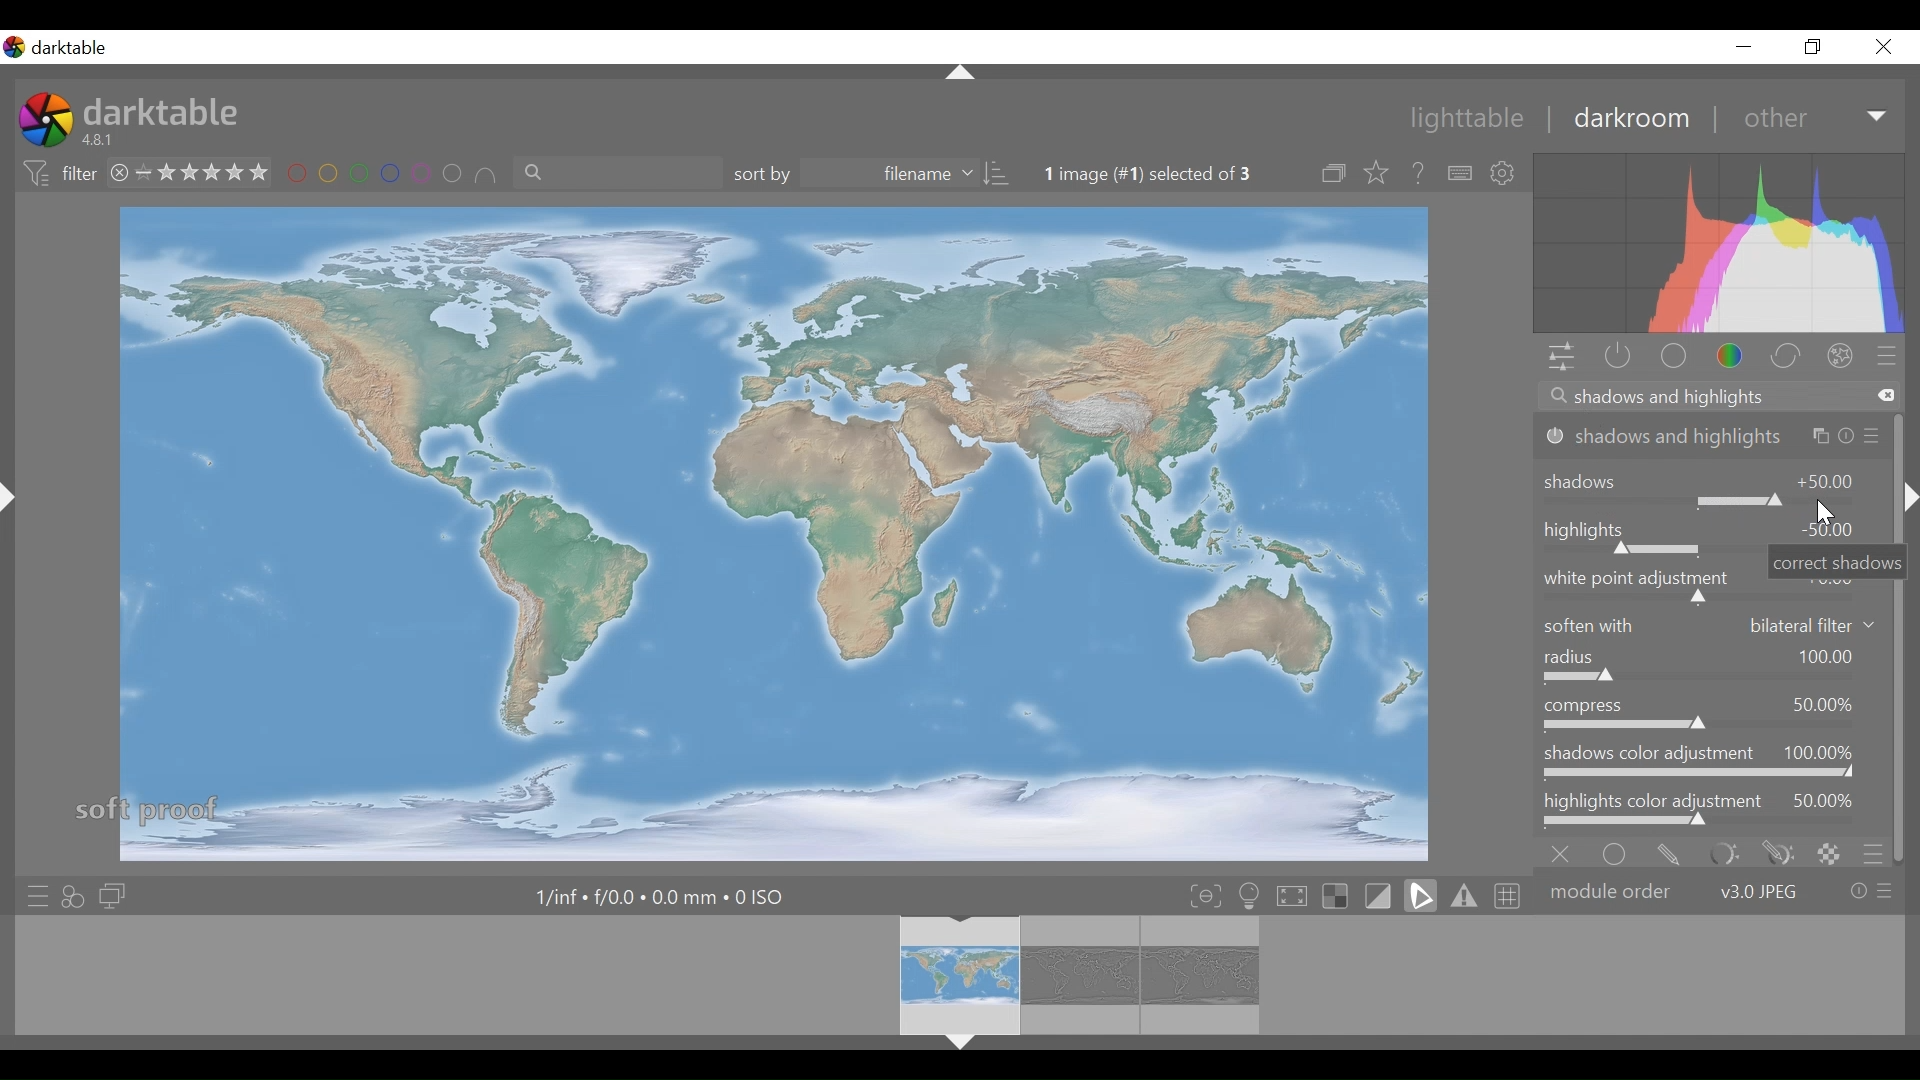 The height and width of the screenshot is (1080, 1920). I want to click on Version, so click(103, 141).